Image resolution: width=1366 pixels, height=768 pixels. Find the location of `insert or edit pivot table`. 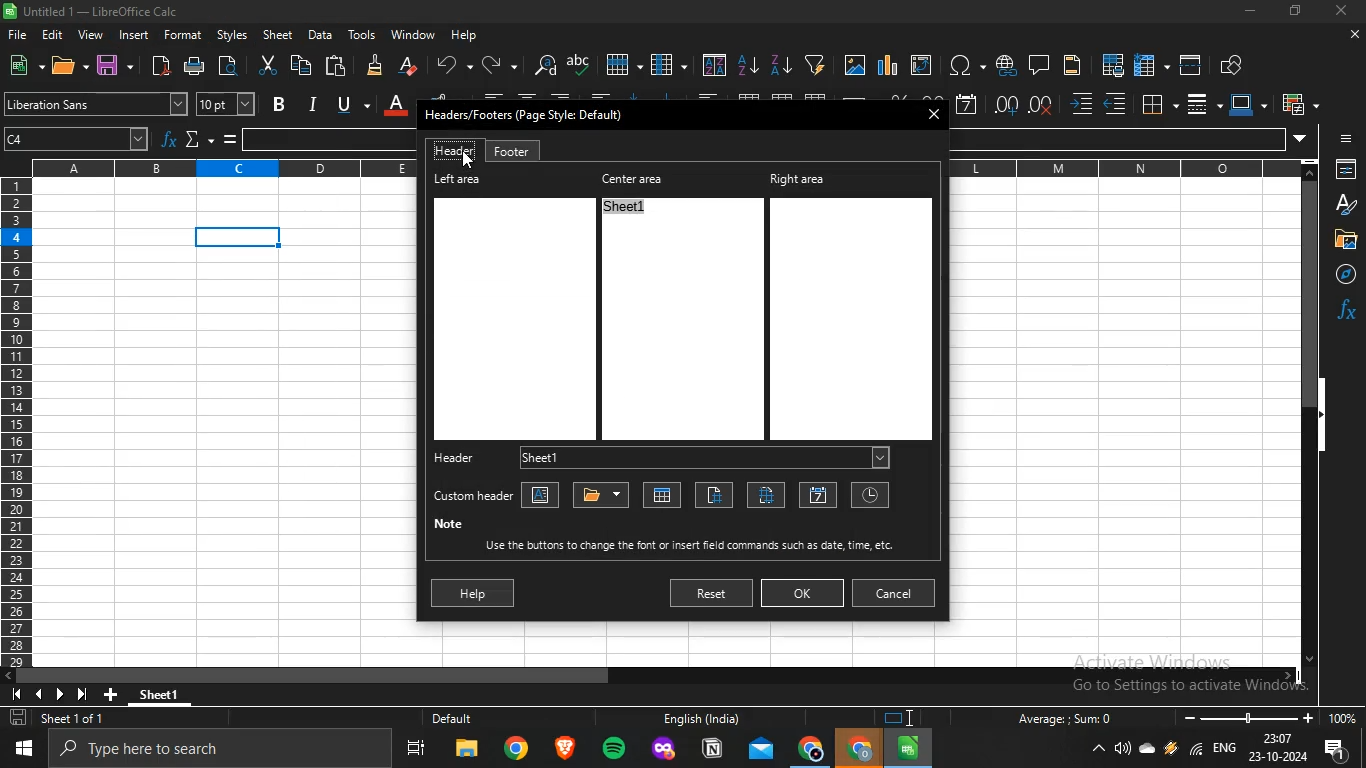

insert or edit pivot table is located at coordinates (920, 64).